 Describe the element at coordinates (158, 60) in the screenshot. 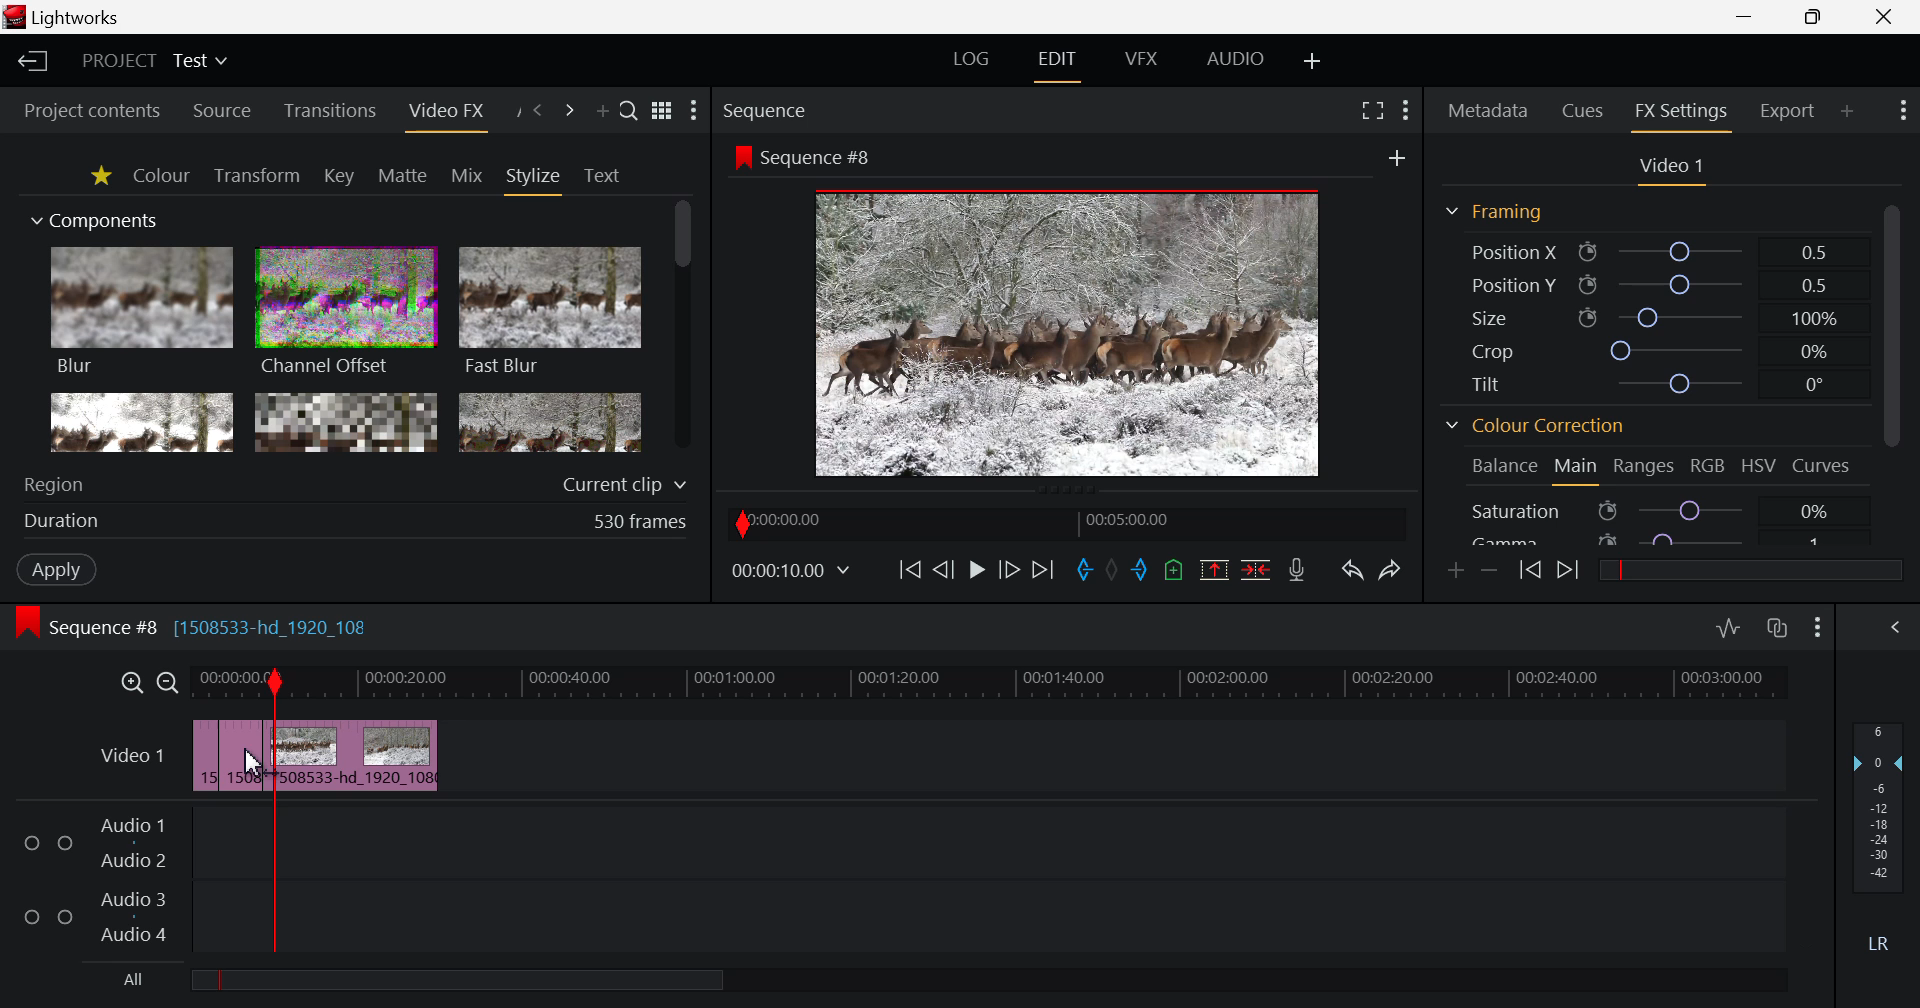

I see `Project Title` at that location.